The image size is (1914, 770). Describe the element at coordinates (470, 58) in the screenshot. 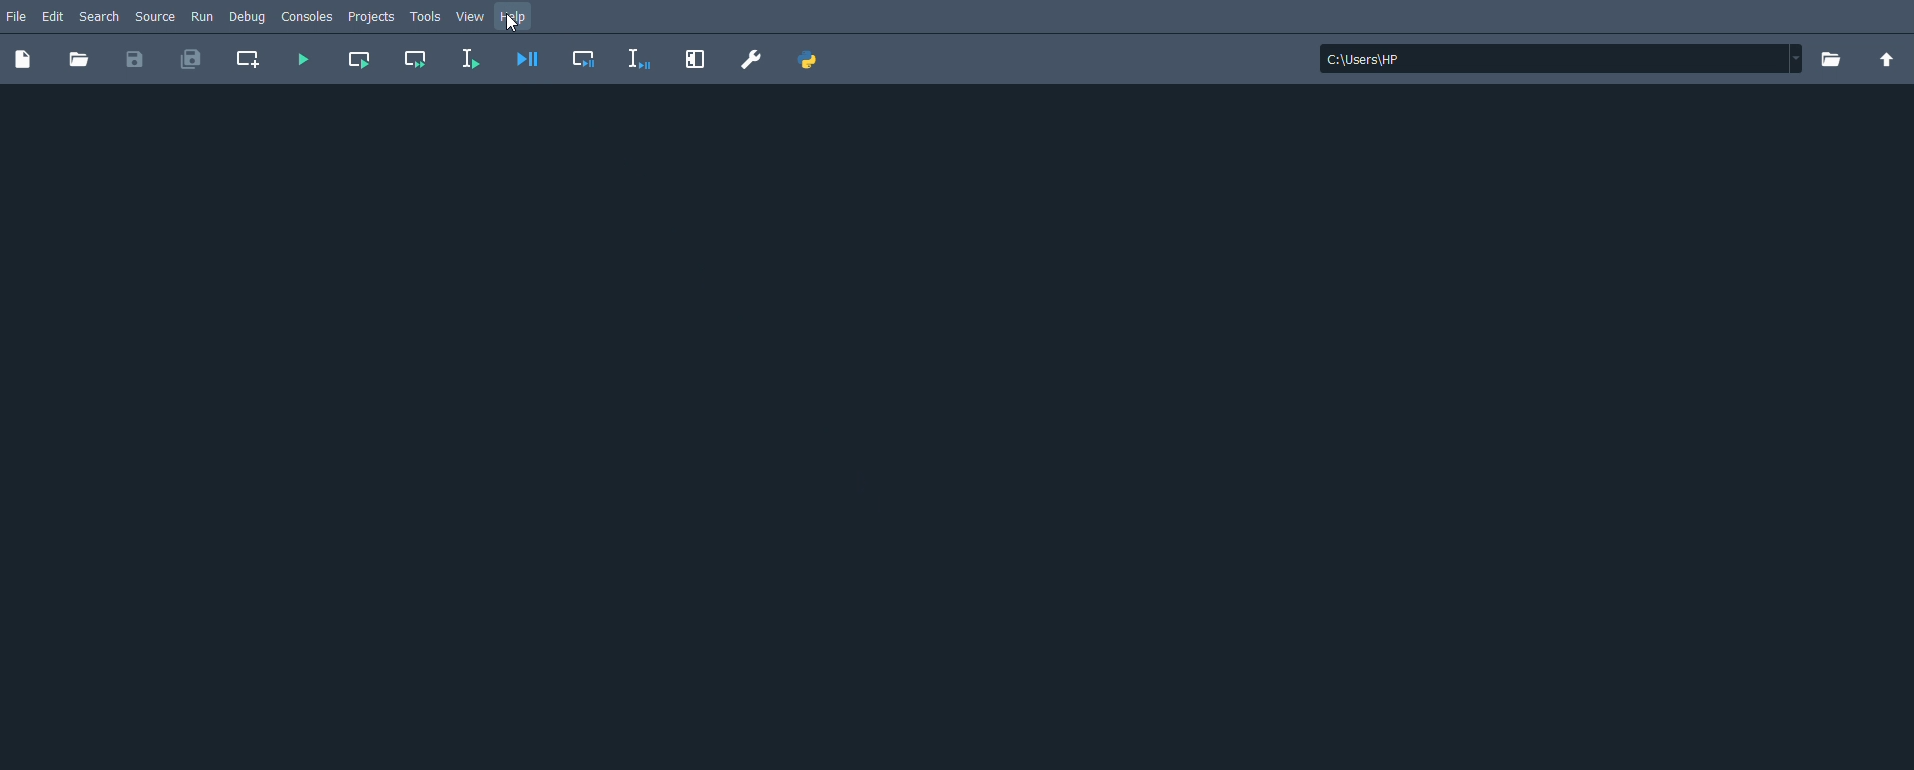

I see `Run selection or current line` at that location.